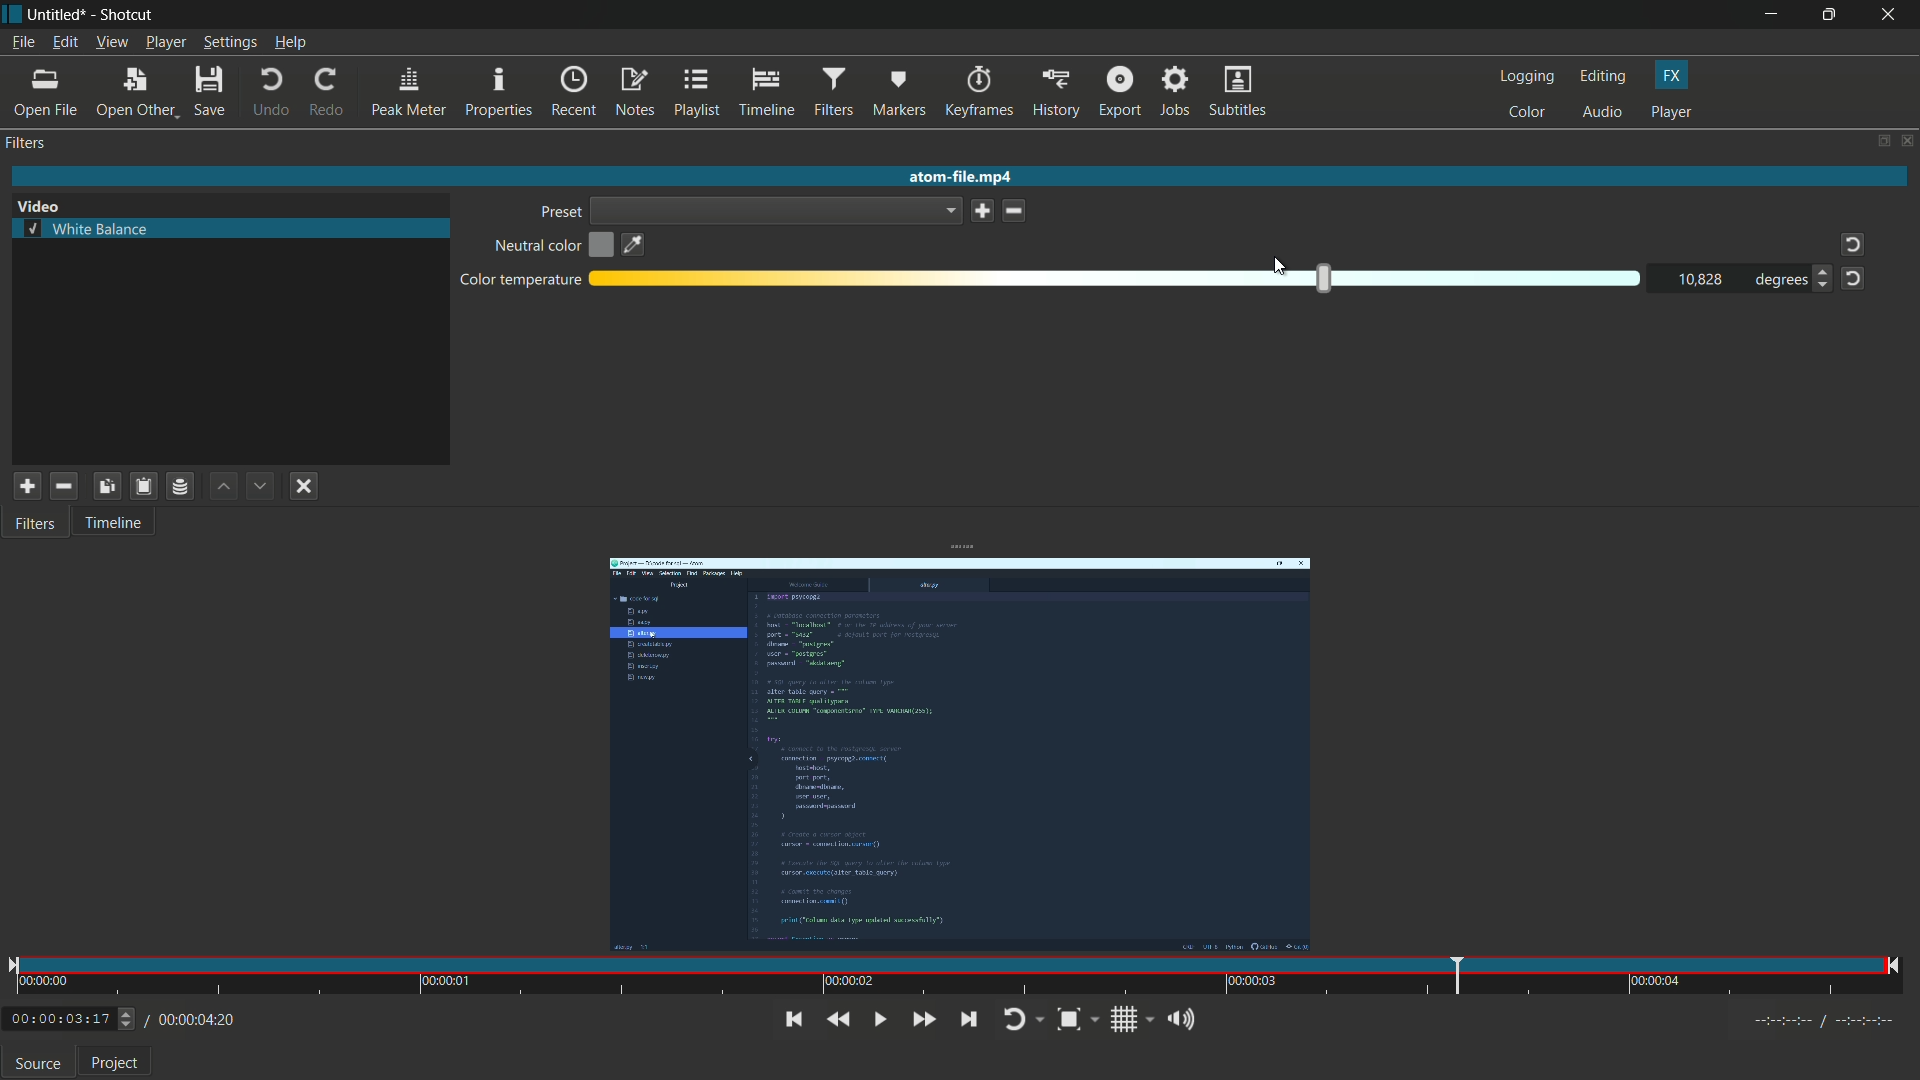 The width and height of the screenshot is (1920, 1080). What do you see at coordinates (11, 15) in the screenshot?
I see `Shotcut icon` at bounding box center [11, 15].